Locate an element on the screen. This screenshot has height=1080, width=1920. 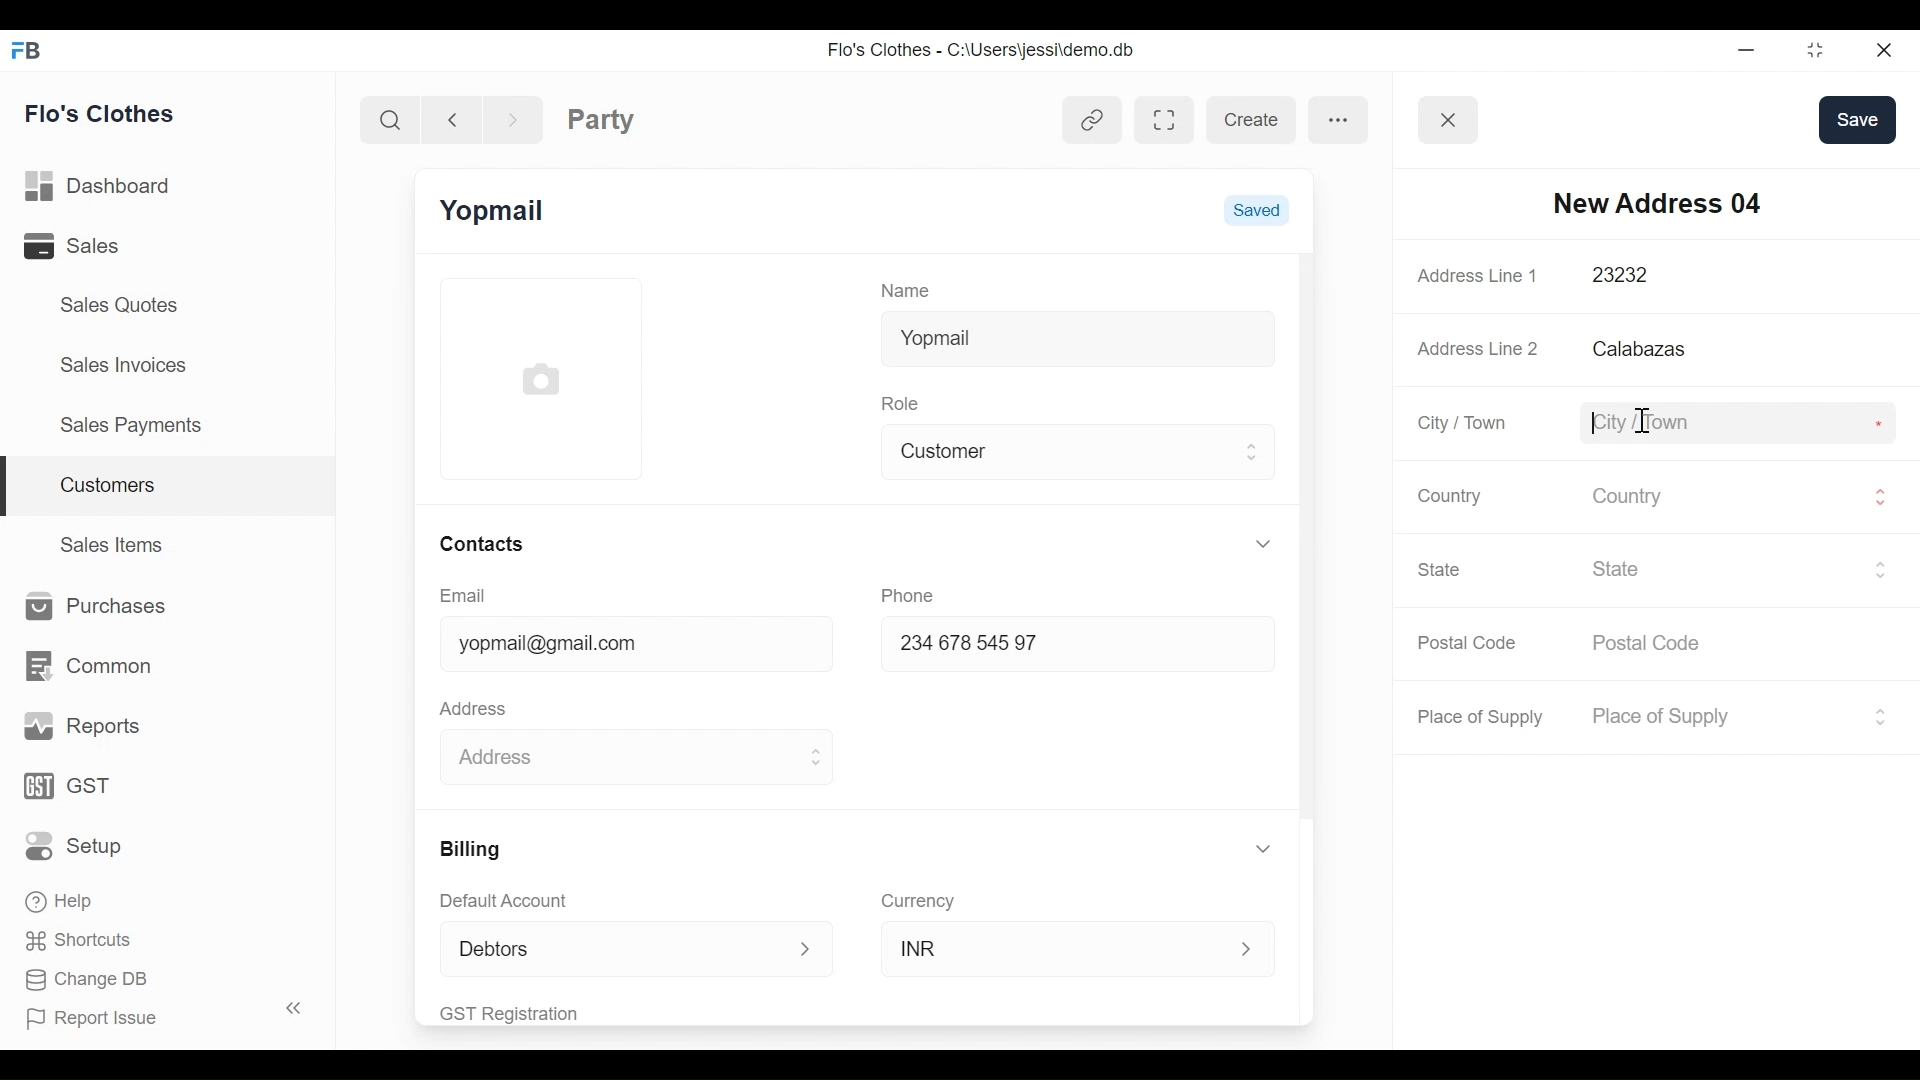
Search is located at coordinates (394, 119).